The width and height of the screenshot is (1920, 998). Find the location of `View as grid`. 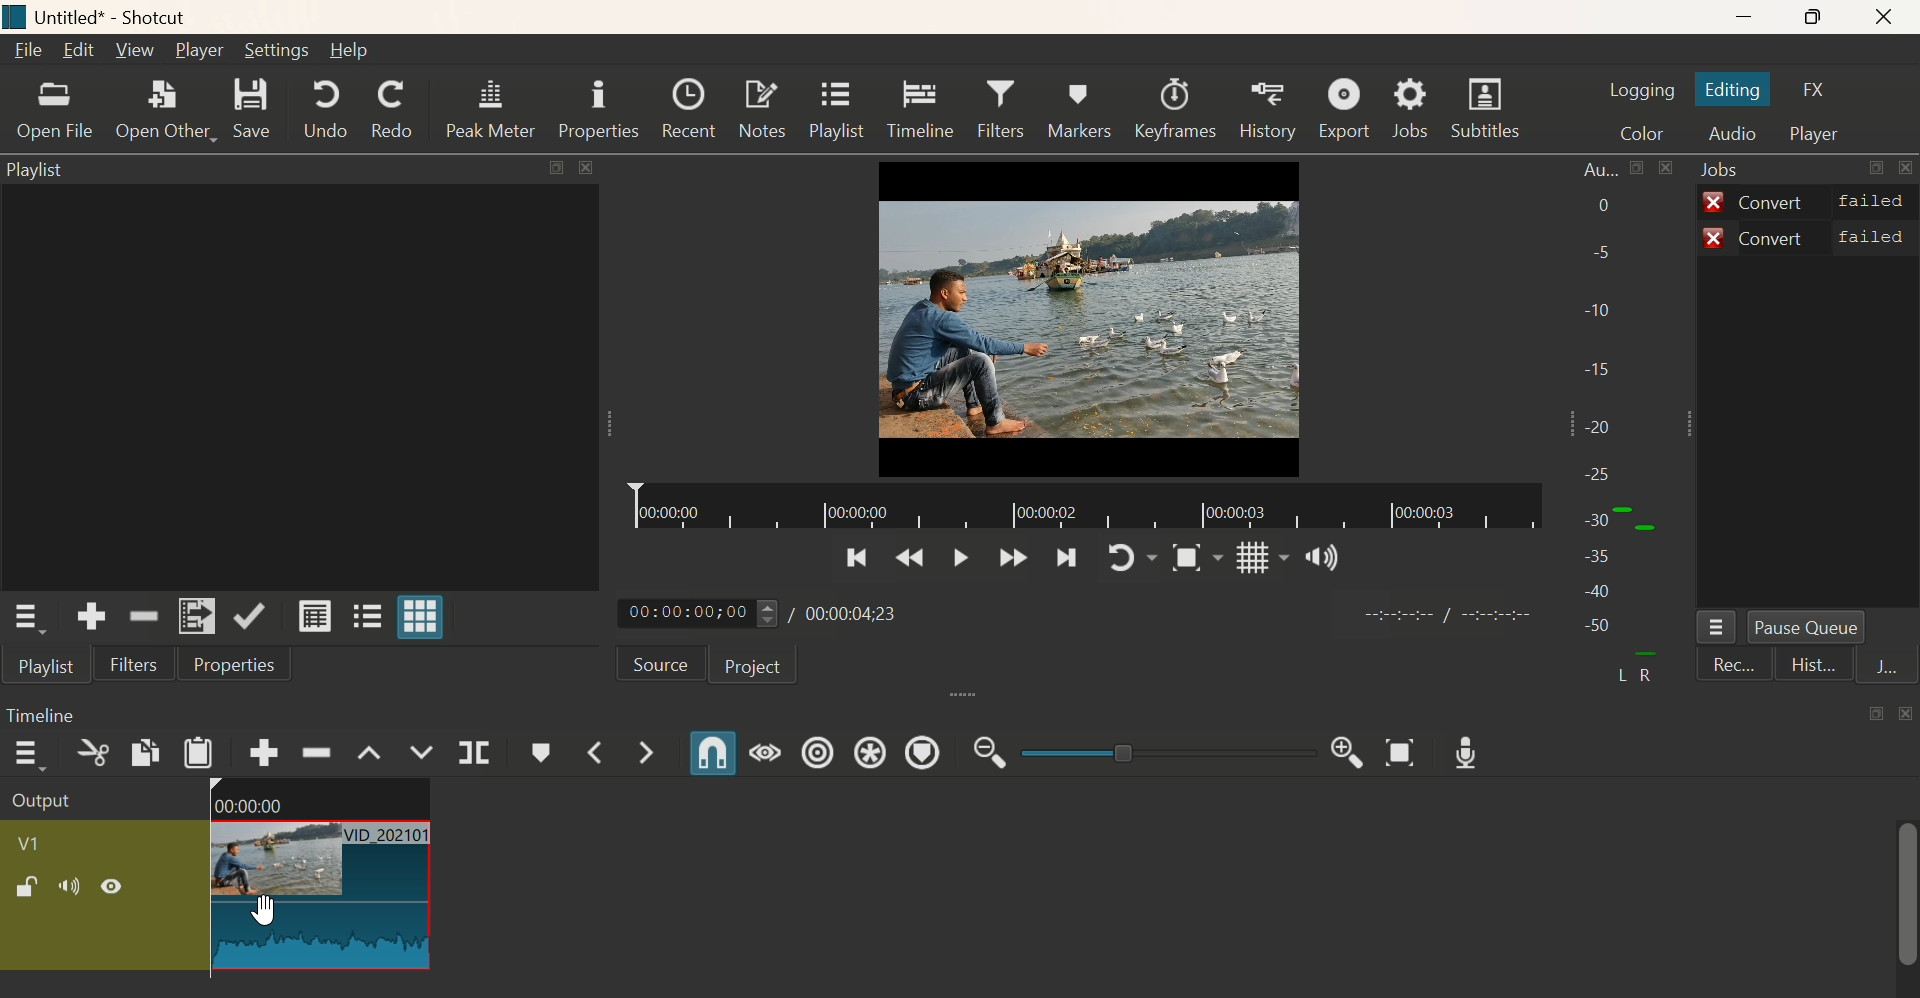

View as grid is located at coordinates (427, 616).